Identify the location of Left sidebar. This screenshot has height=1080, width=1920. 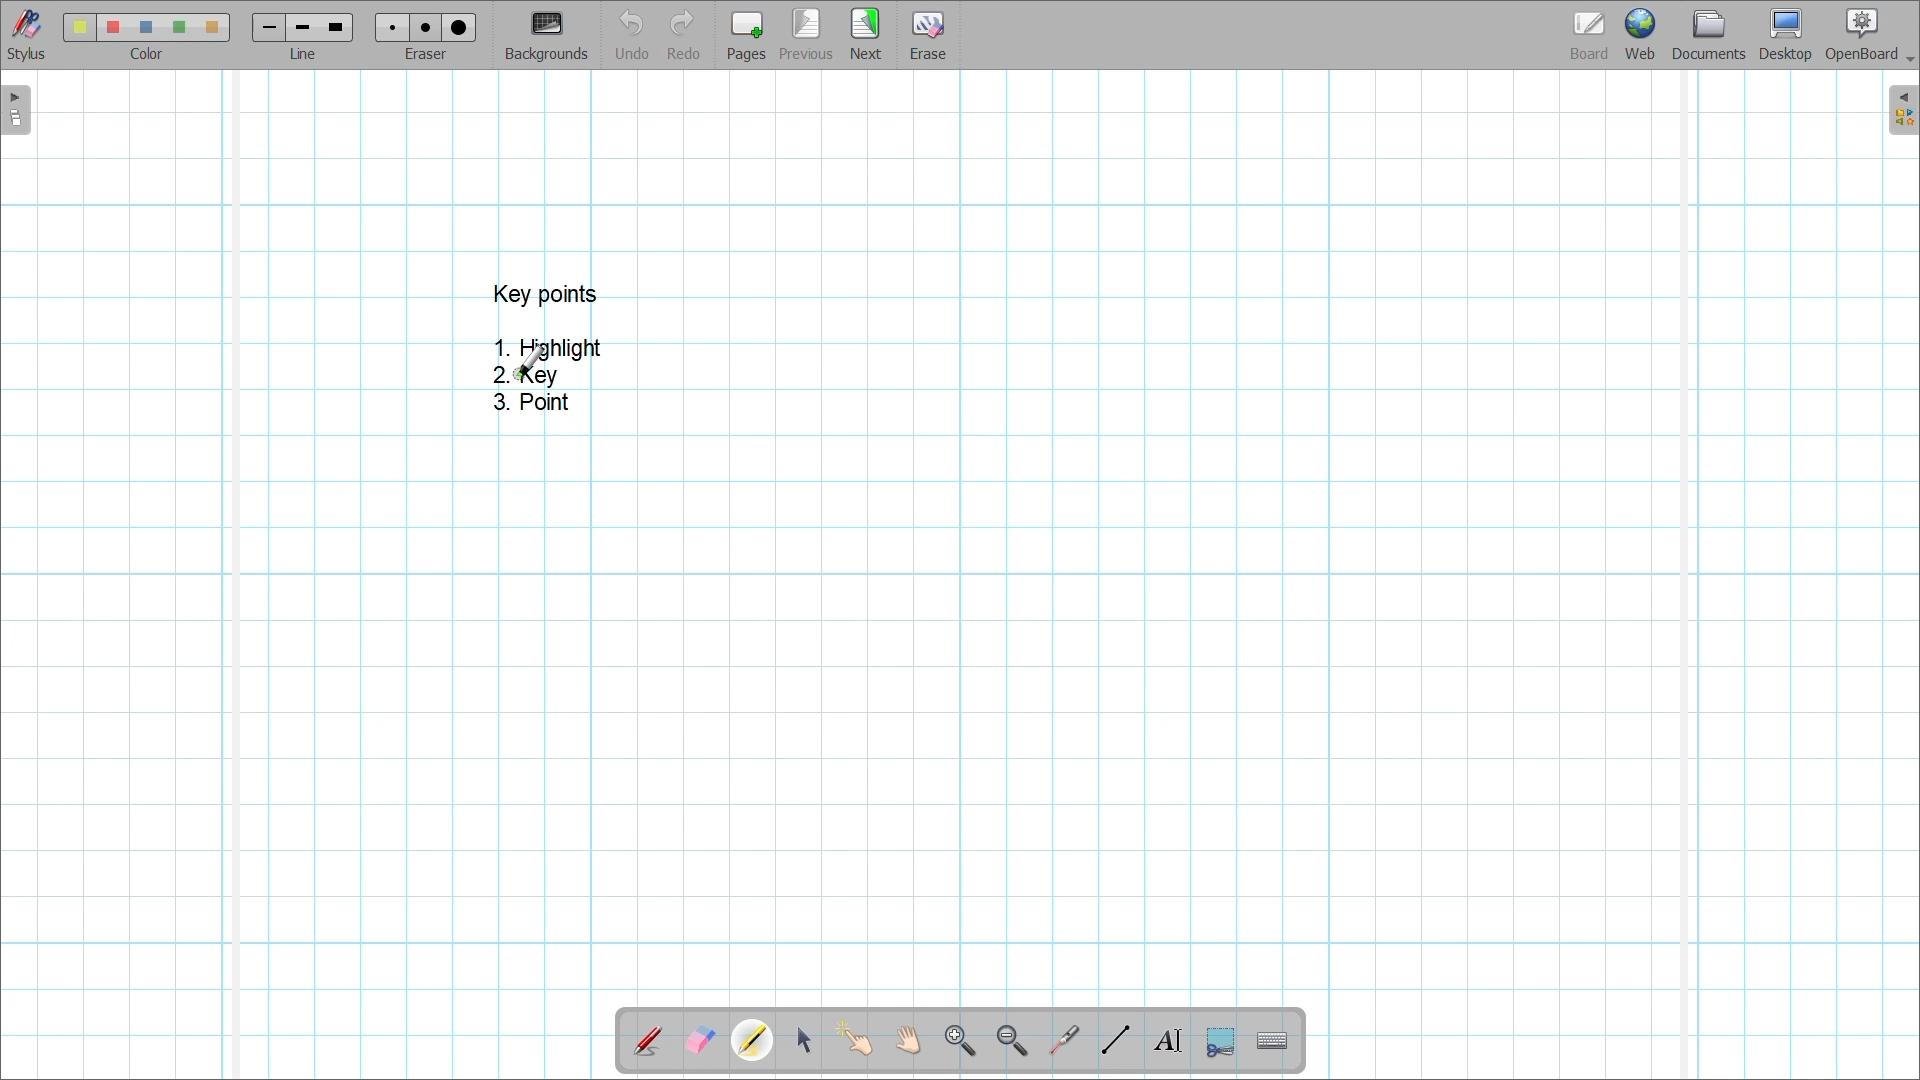
(16, 110).